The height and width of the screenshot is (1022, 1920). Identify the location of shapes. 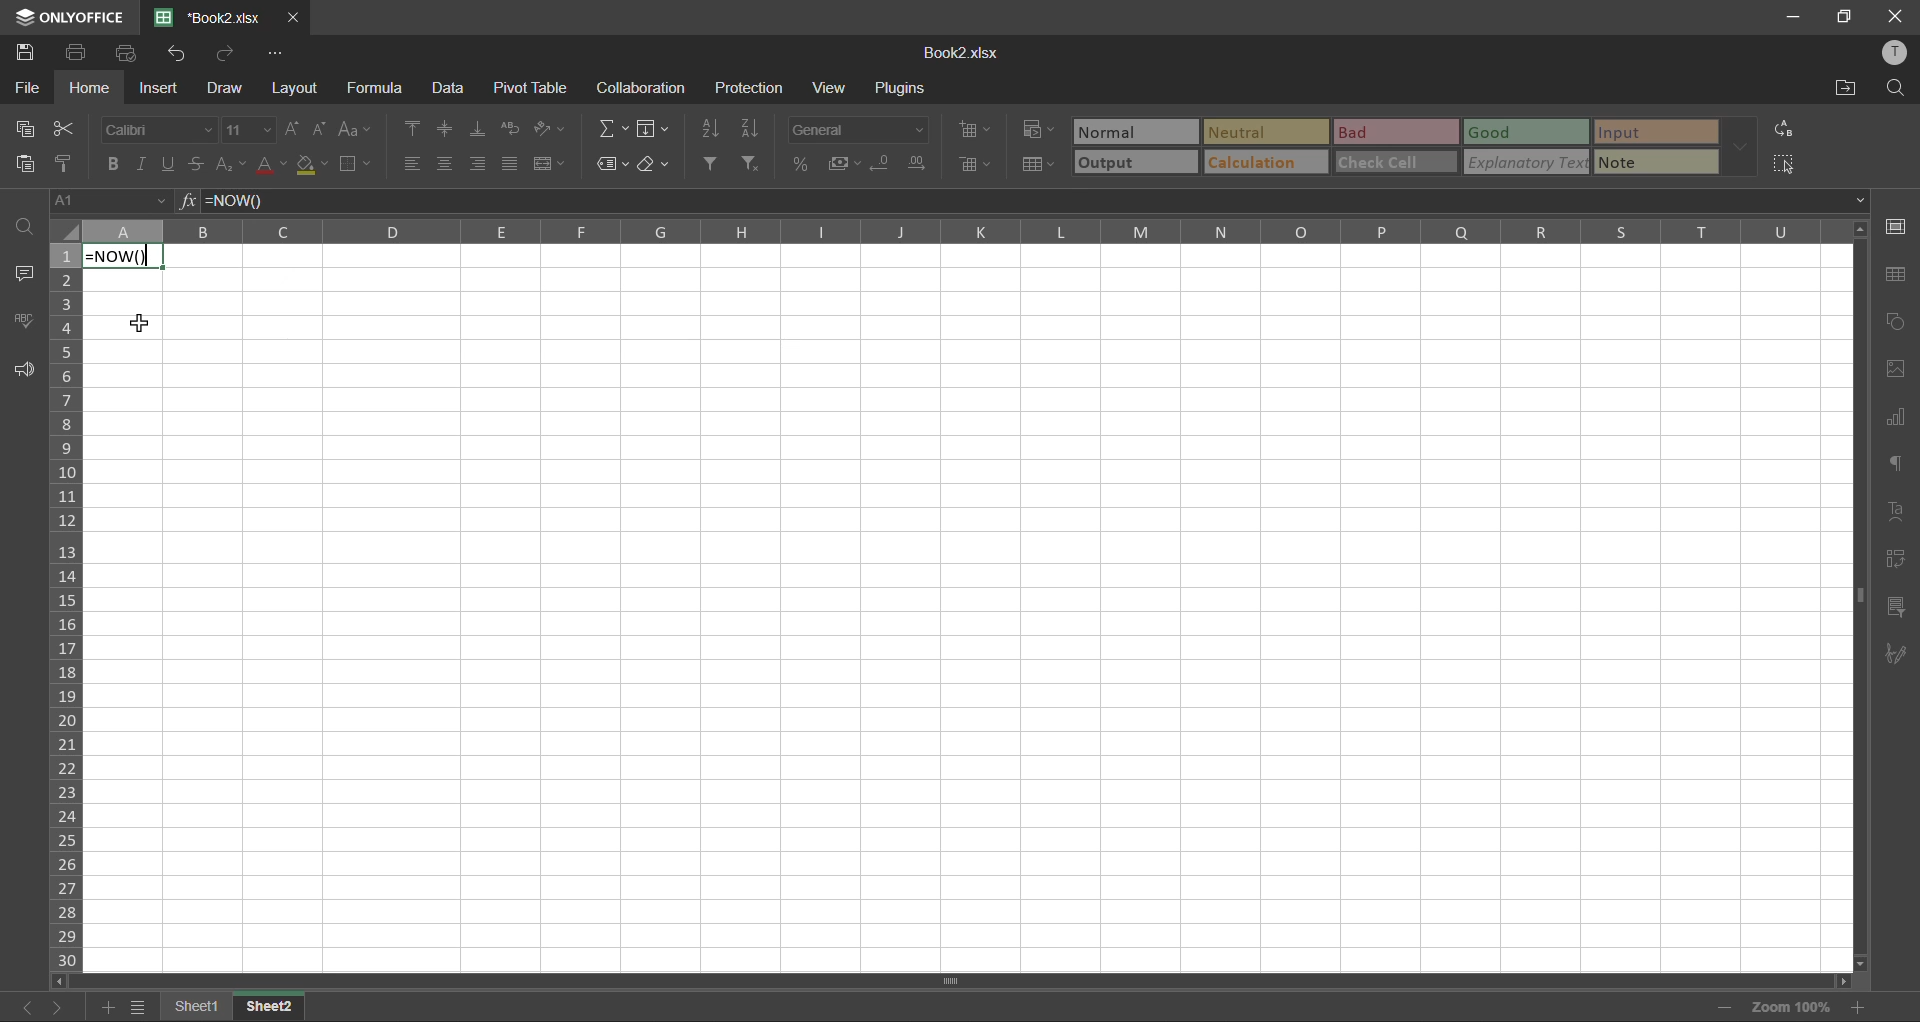
(1897, 322).